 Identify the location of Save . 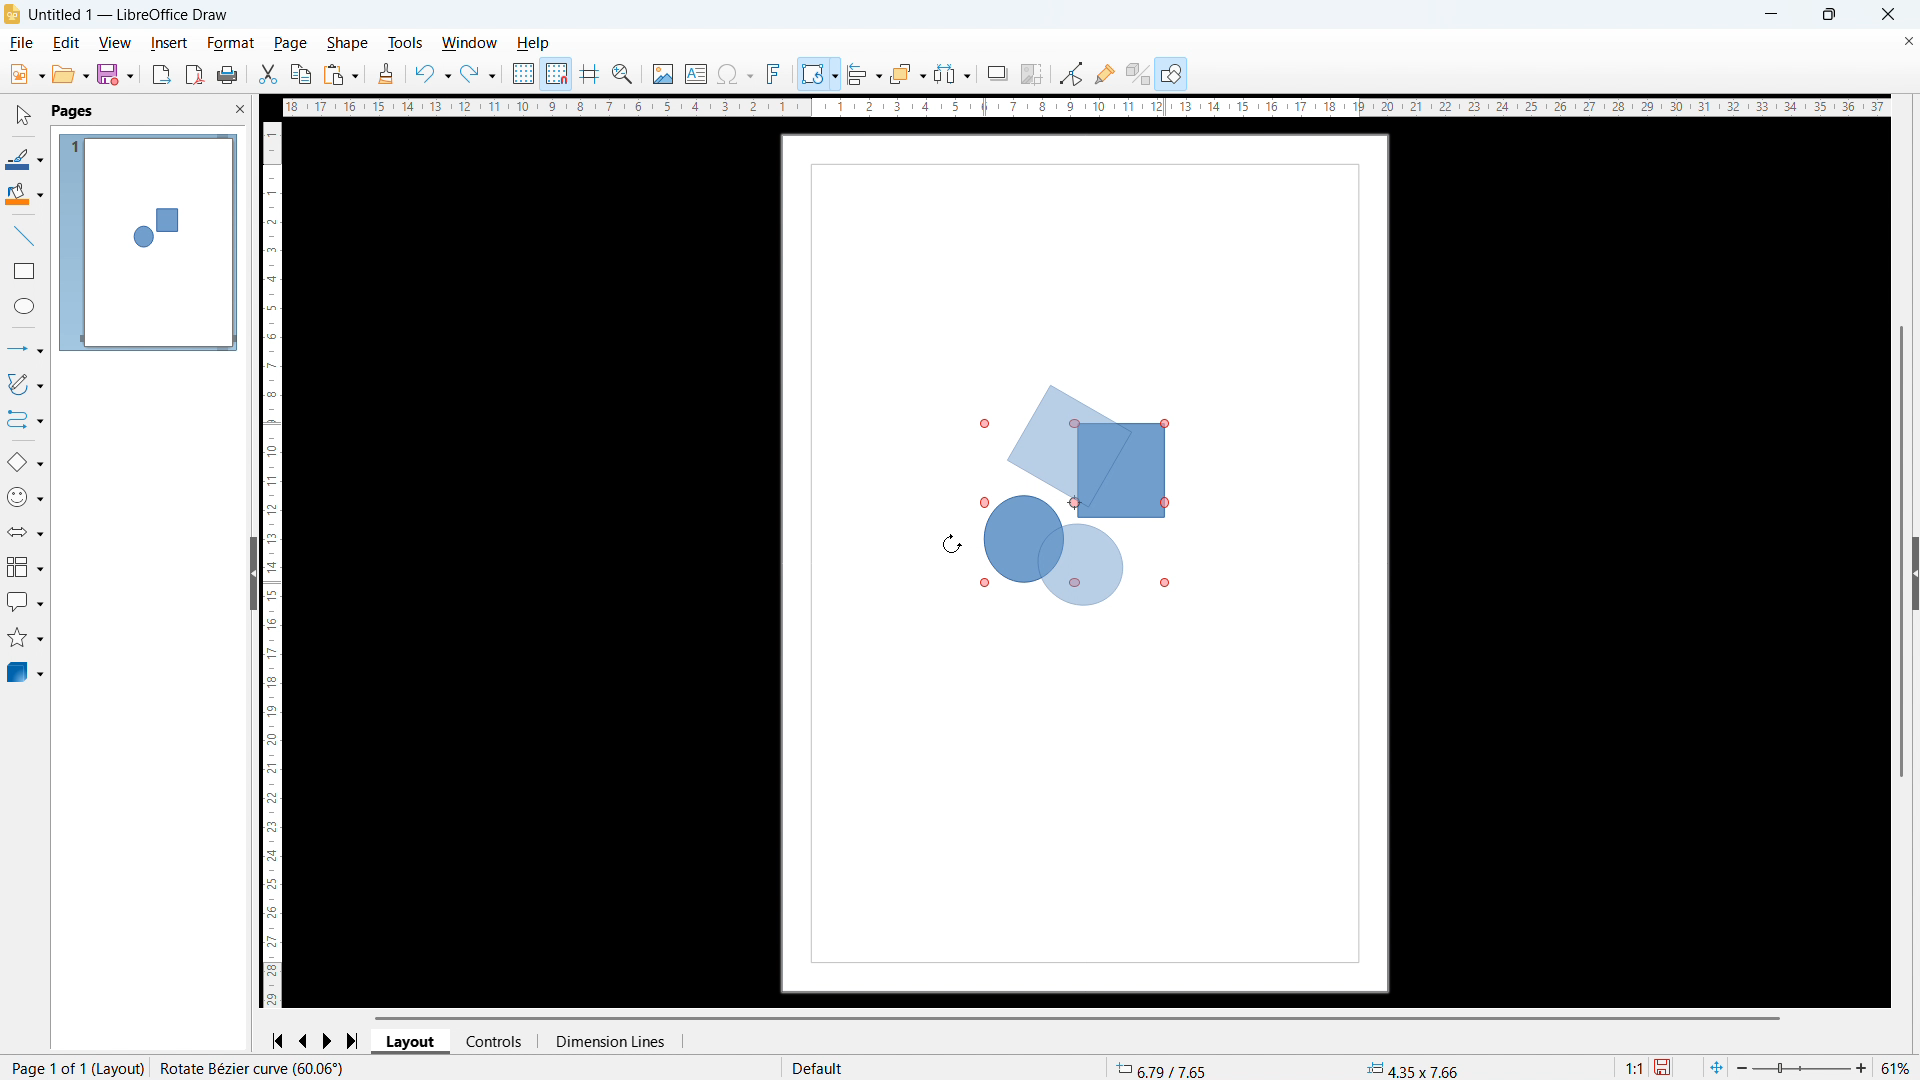
(1664, 1068).